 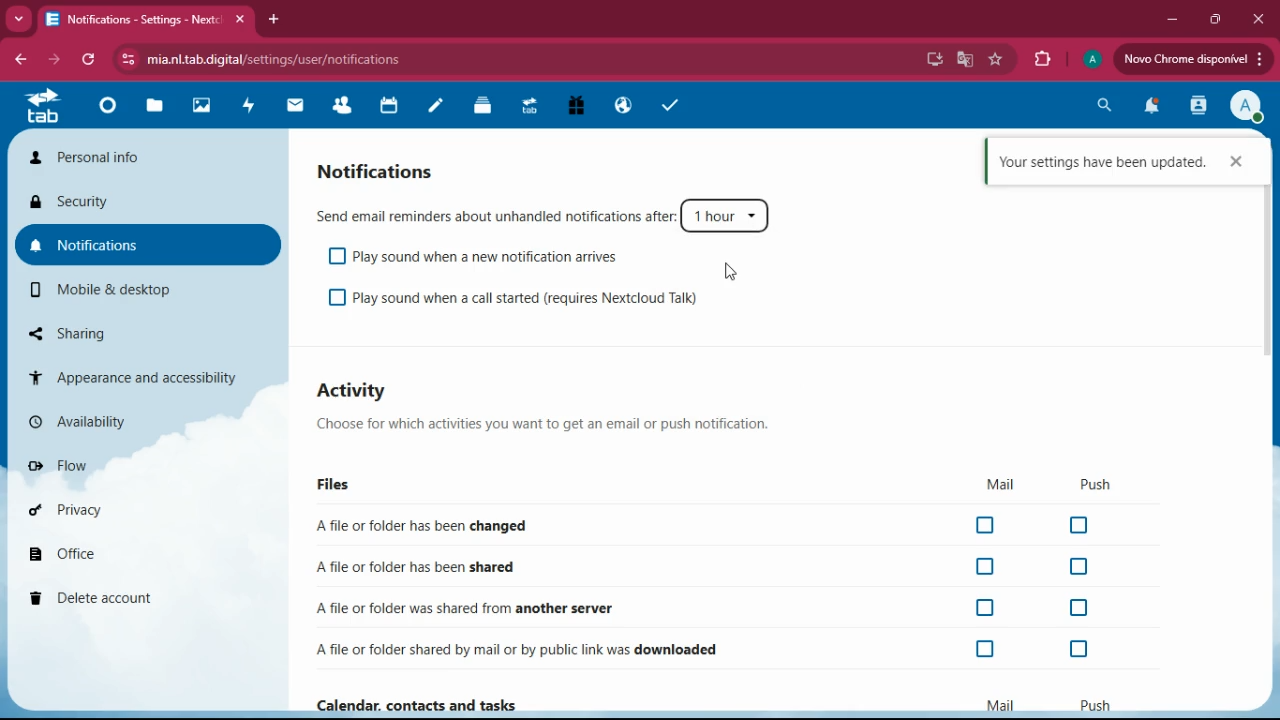 What do you see at coordinates (201, 107) in the screenshot?
I see `images` at bounding box center [201, 107].